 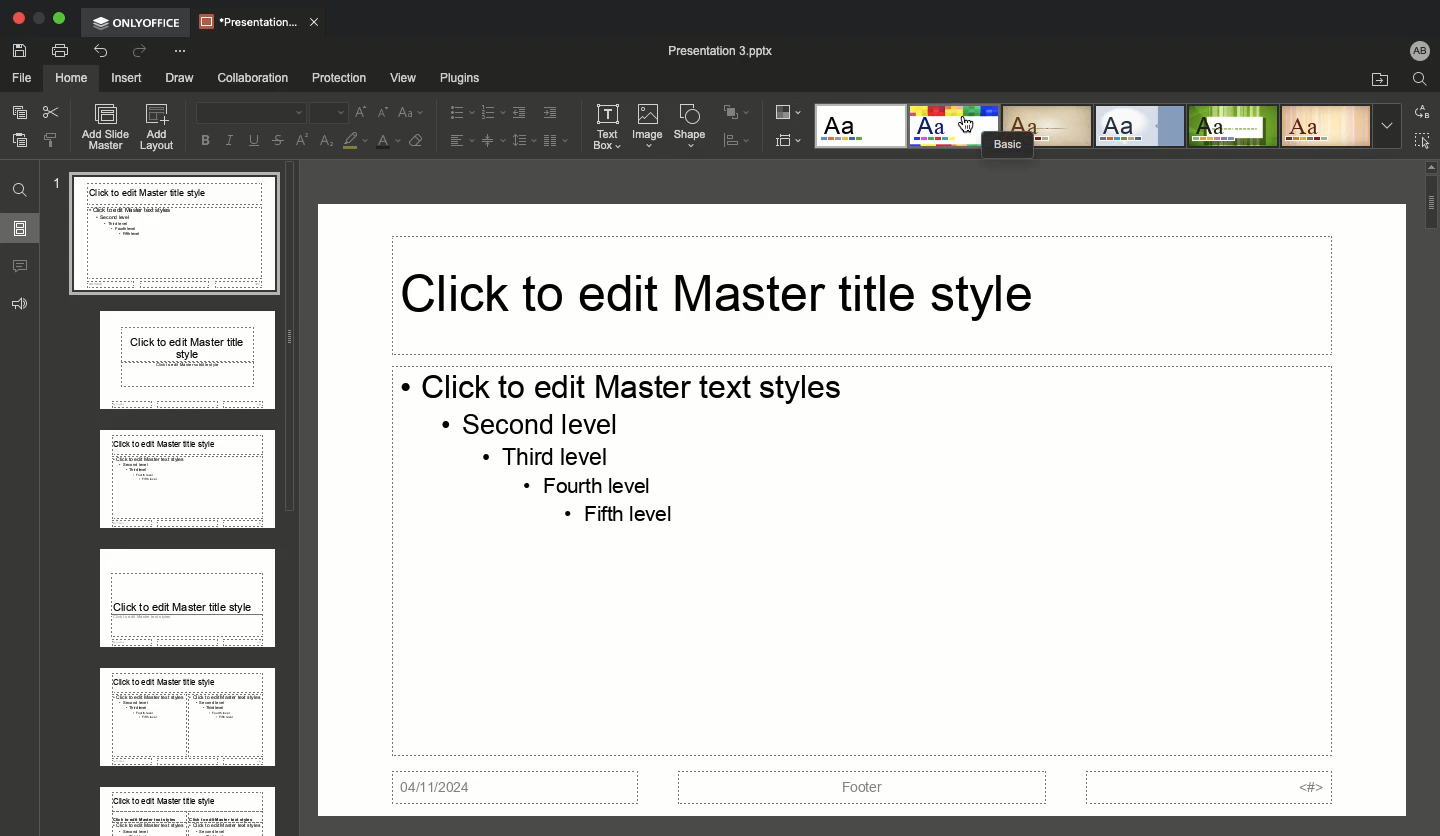 What do you see at coordinates (327, 114) in the screenshot?
I see `Font Size` at bounding box center [327, 114].